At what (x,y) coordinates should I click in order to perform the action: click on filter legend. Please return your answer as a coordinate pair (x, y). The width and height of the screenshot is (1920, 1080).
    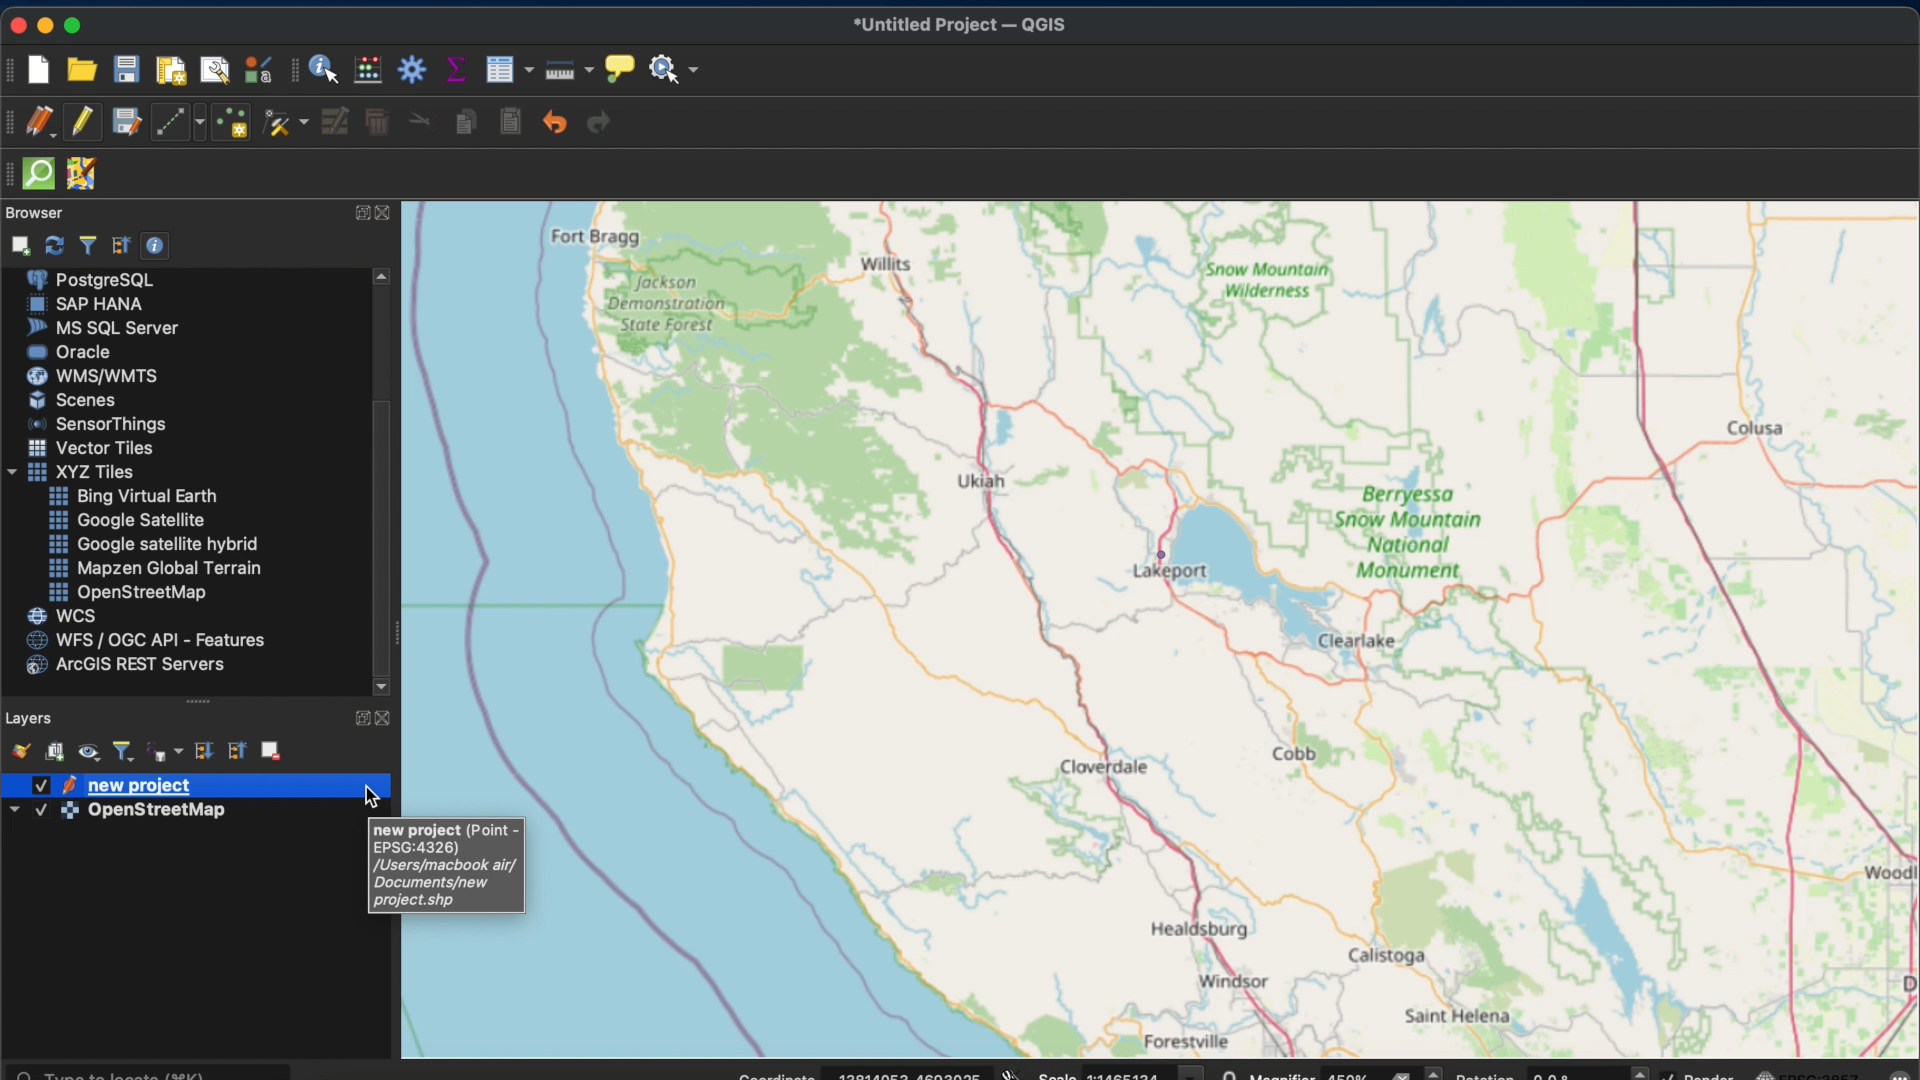
    Looking at the image, I should click on (125, 753).